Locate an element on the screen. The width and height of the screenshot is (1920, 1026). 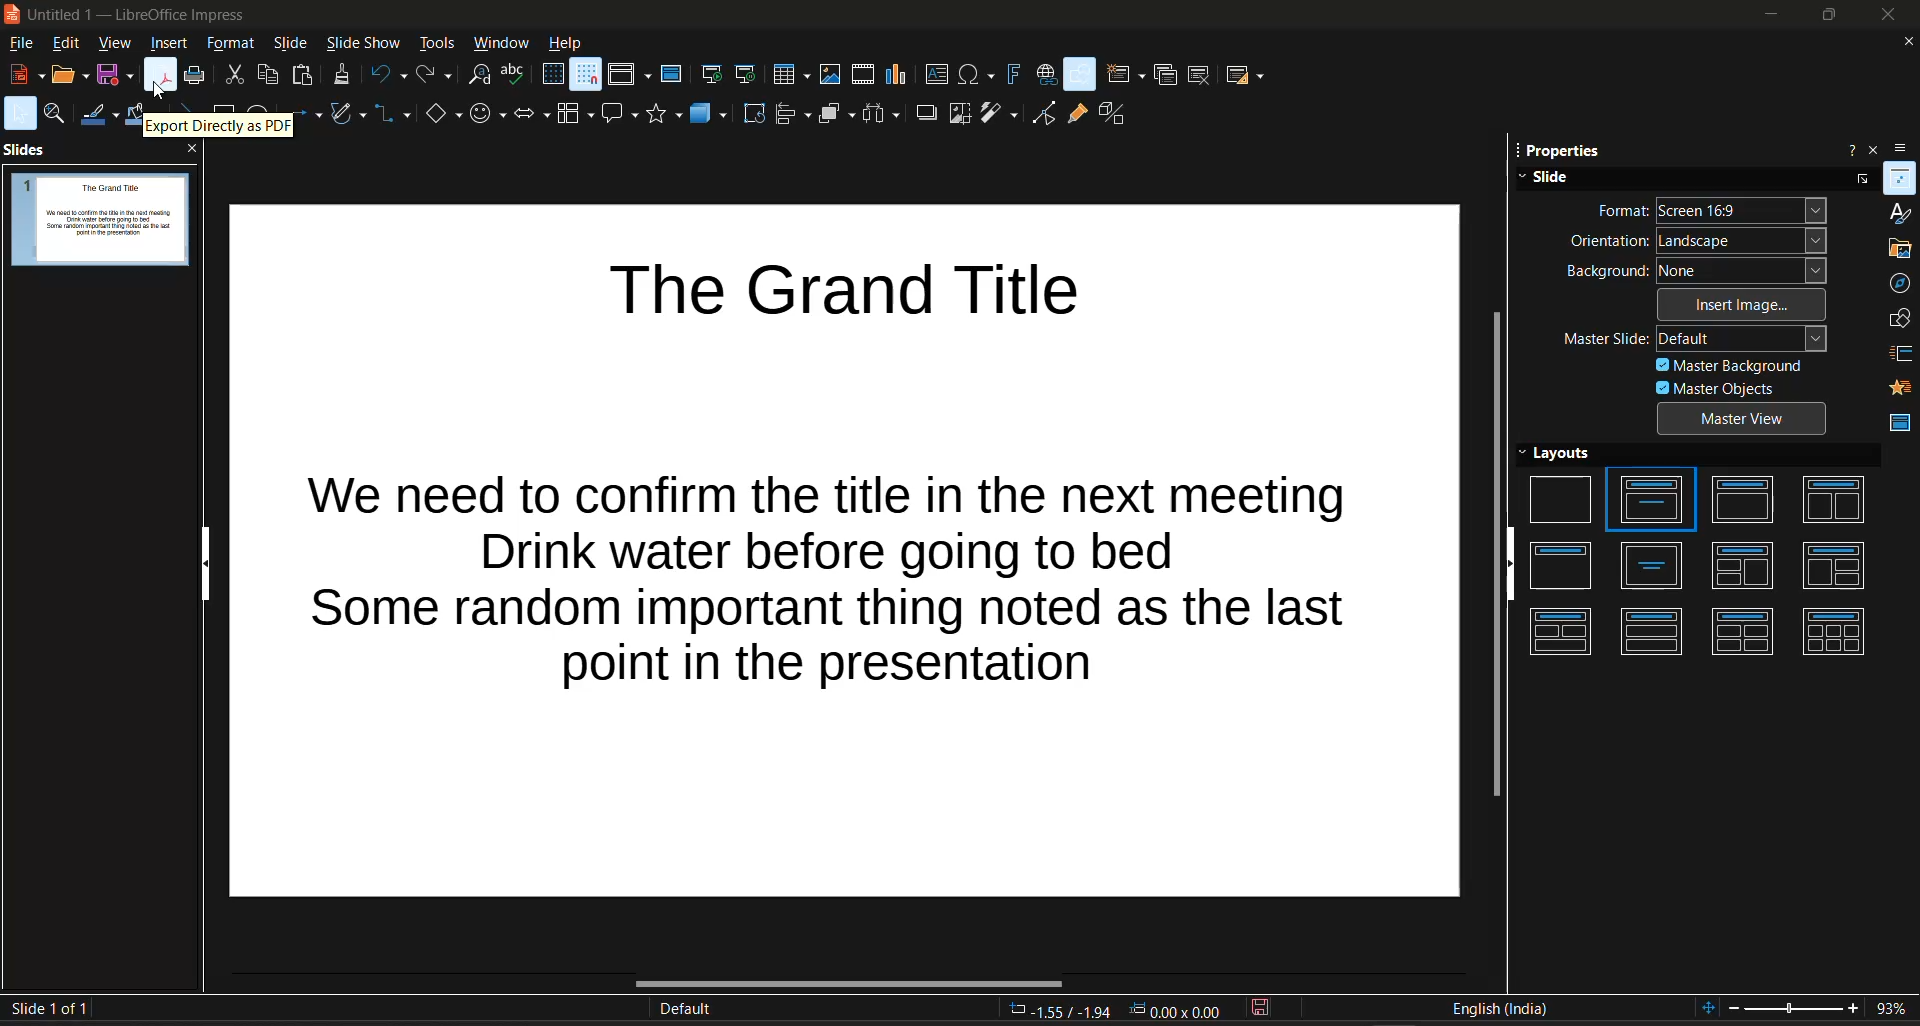
format is located at coordinates (1712, 208).